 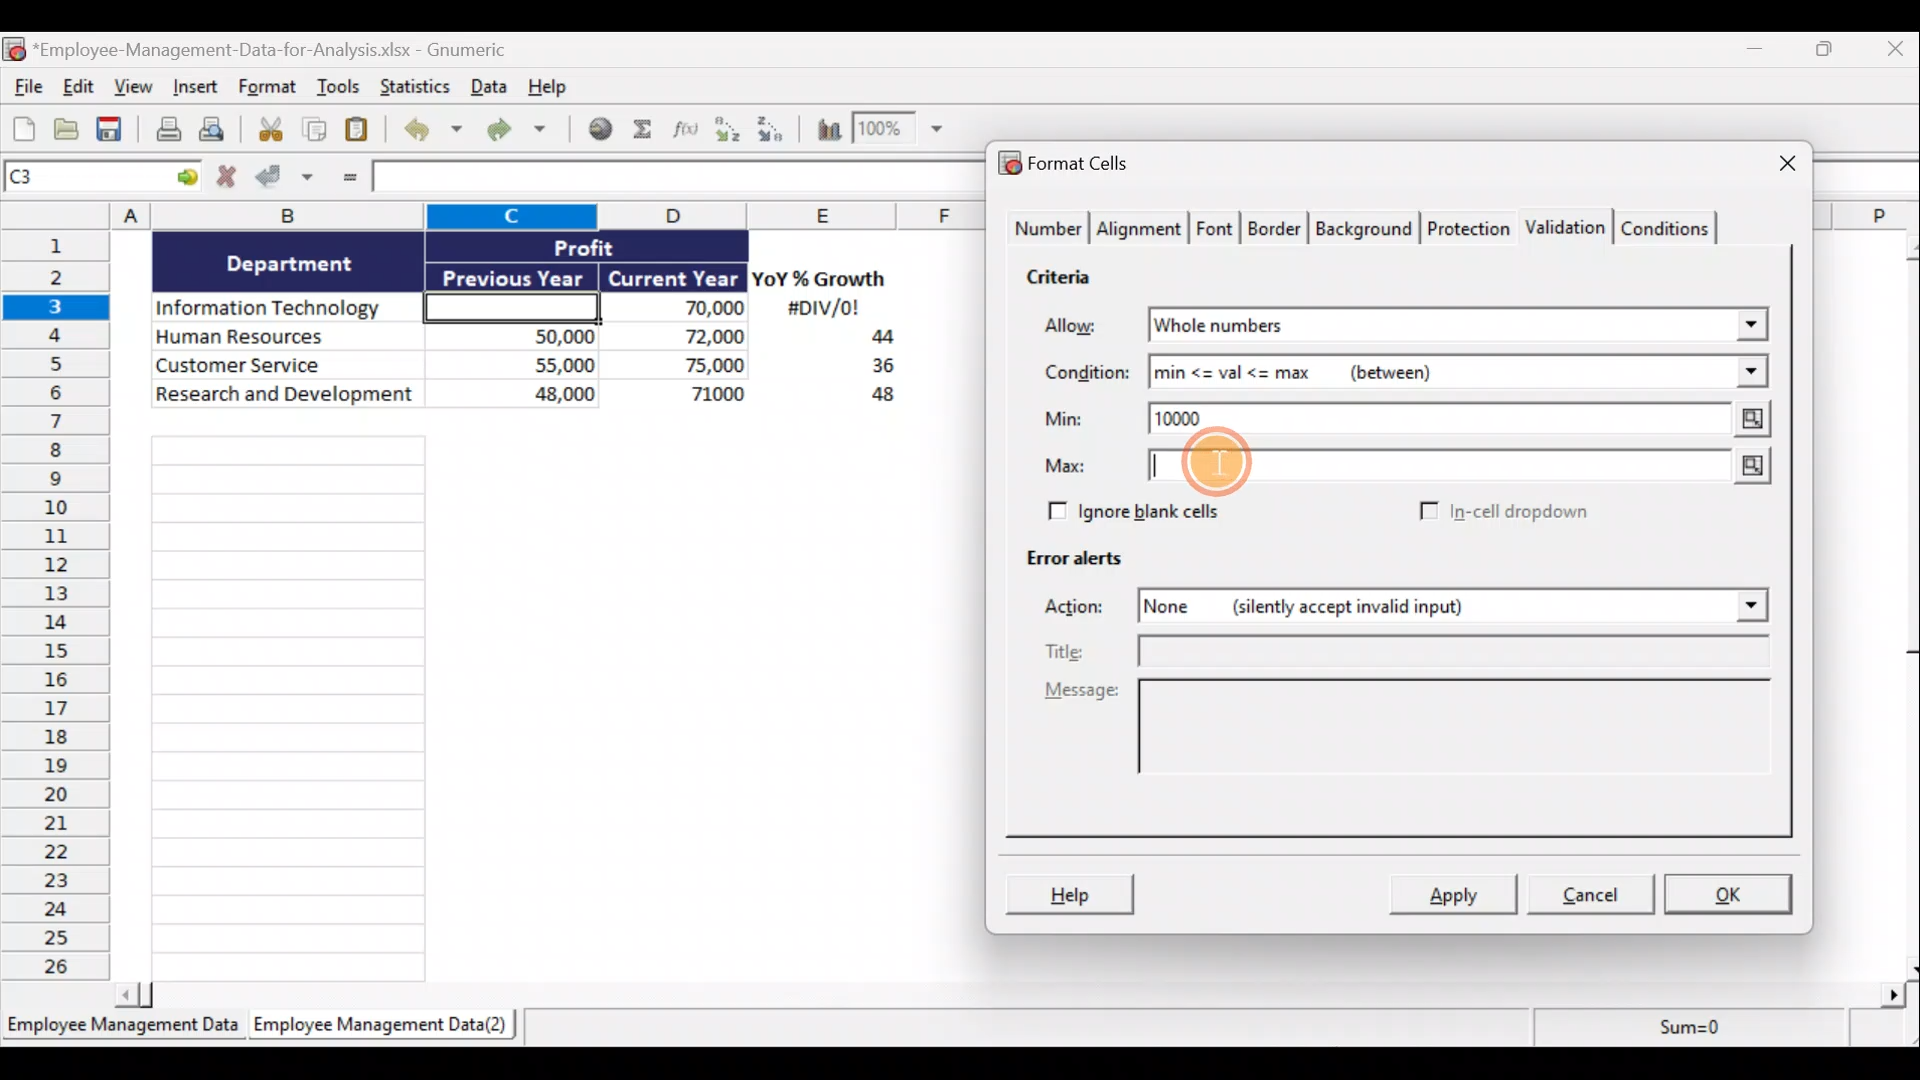 I want to click on Condition, so click(x=1085, y=373).